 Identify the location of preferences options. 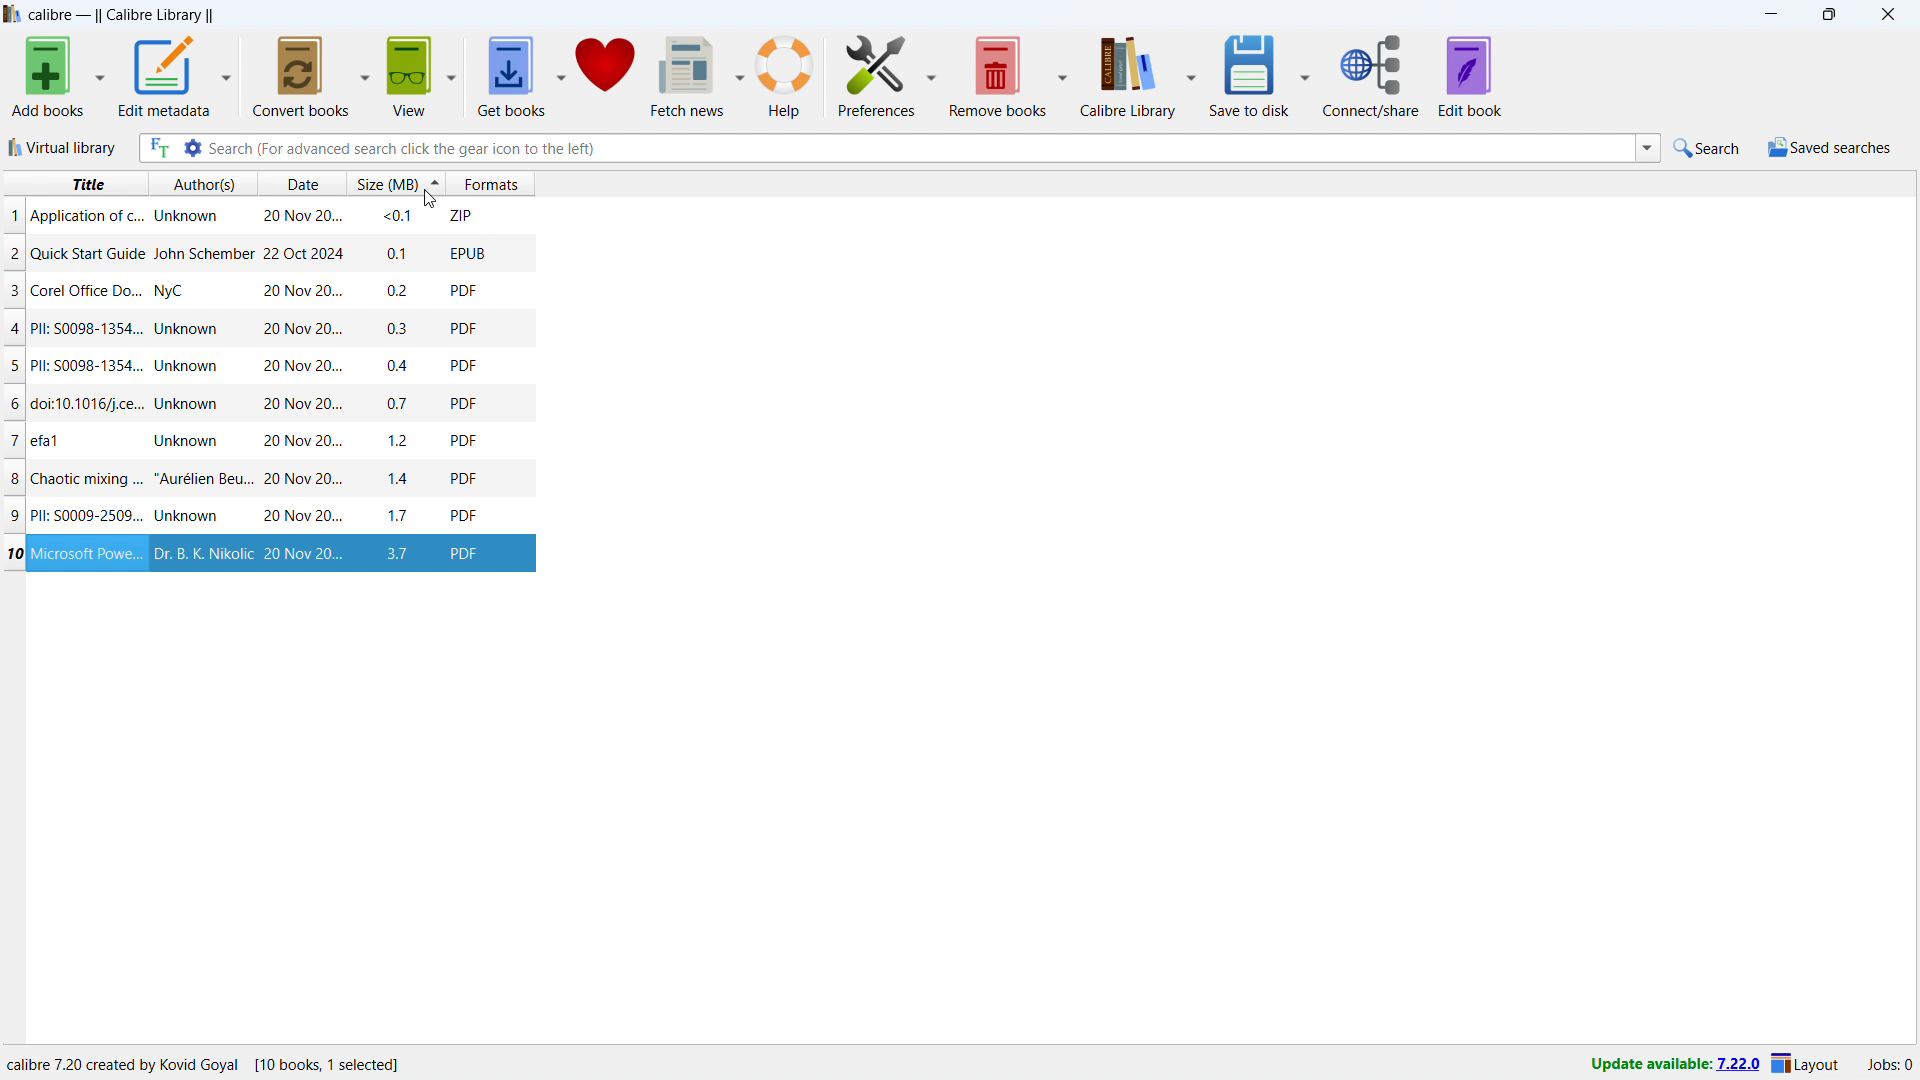
(932, 77).